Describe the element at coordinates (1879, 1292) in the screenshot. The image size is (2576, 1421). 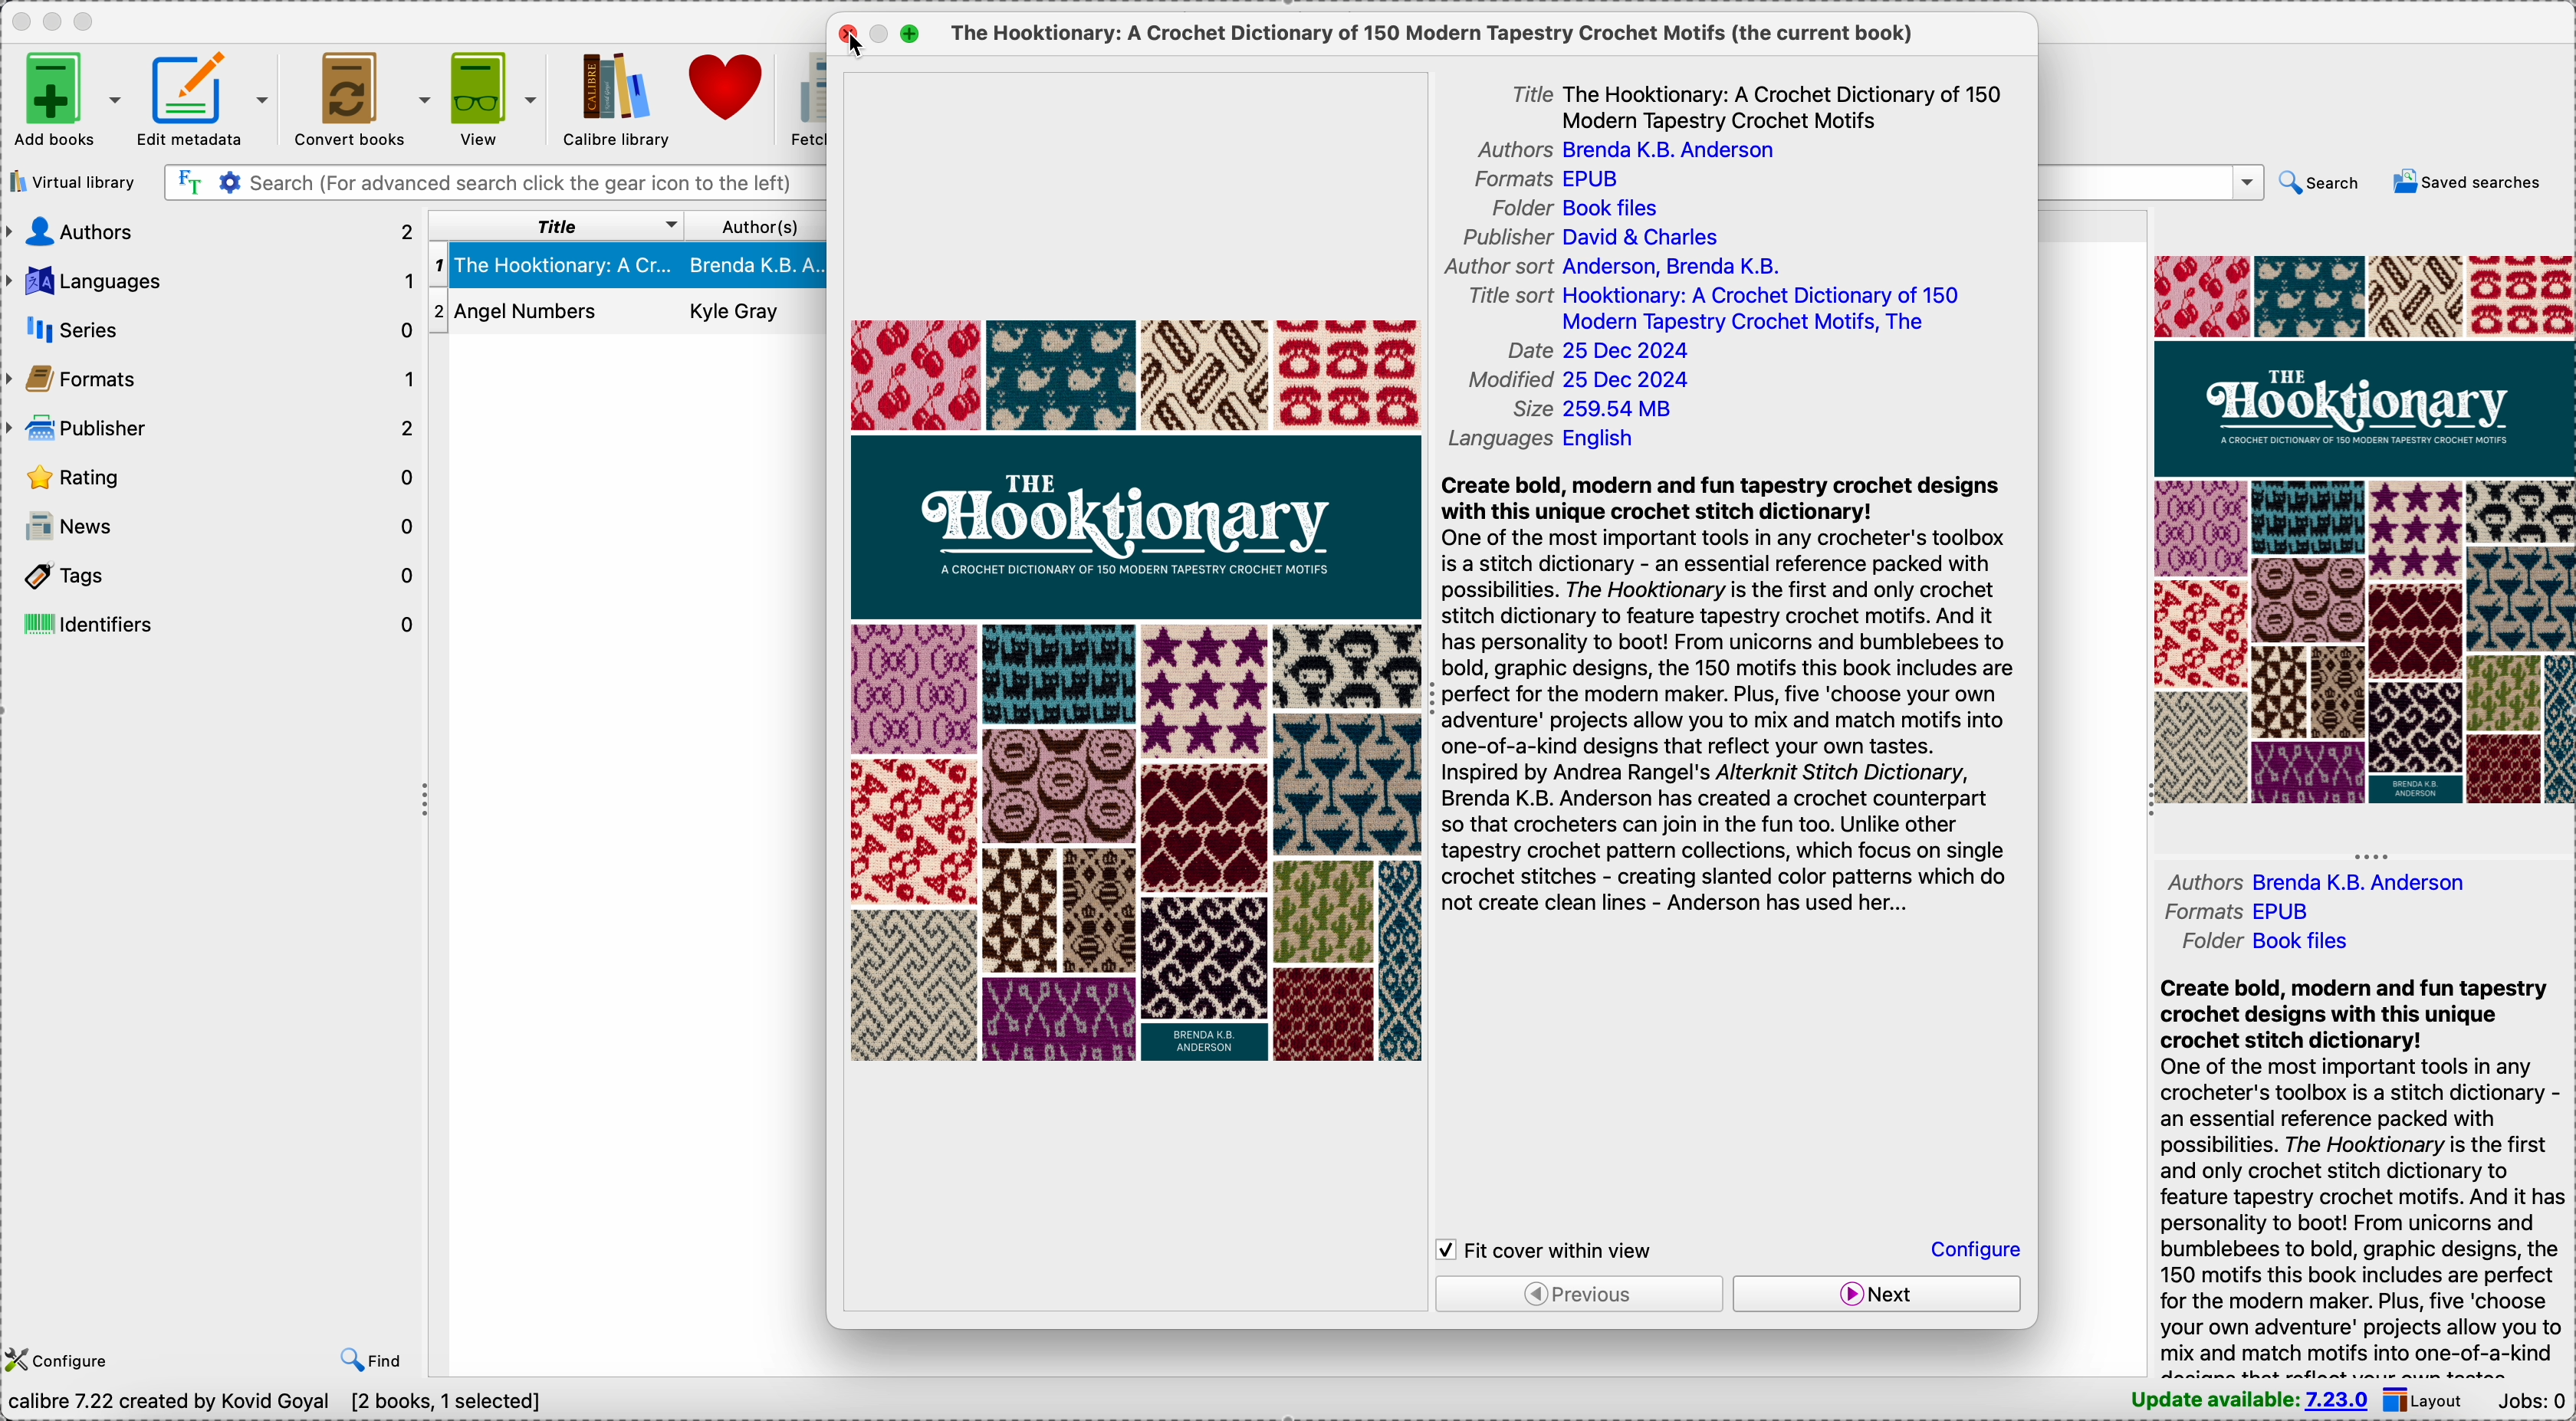
I see `next` at that location.